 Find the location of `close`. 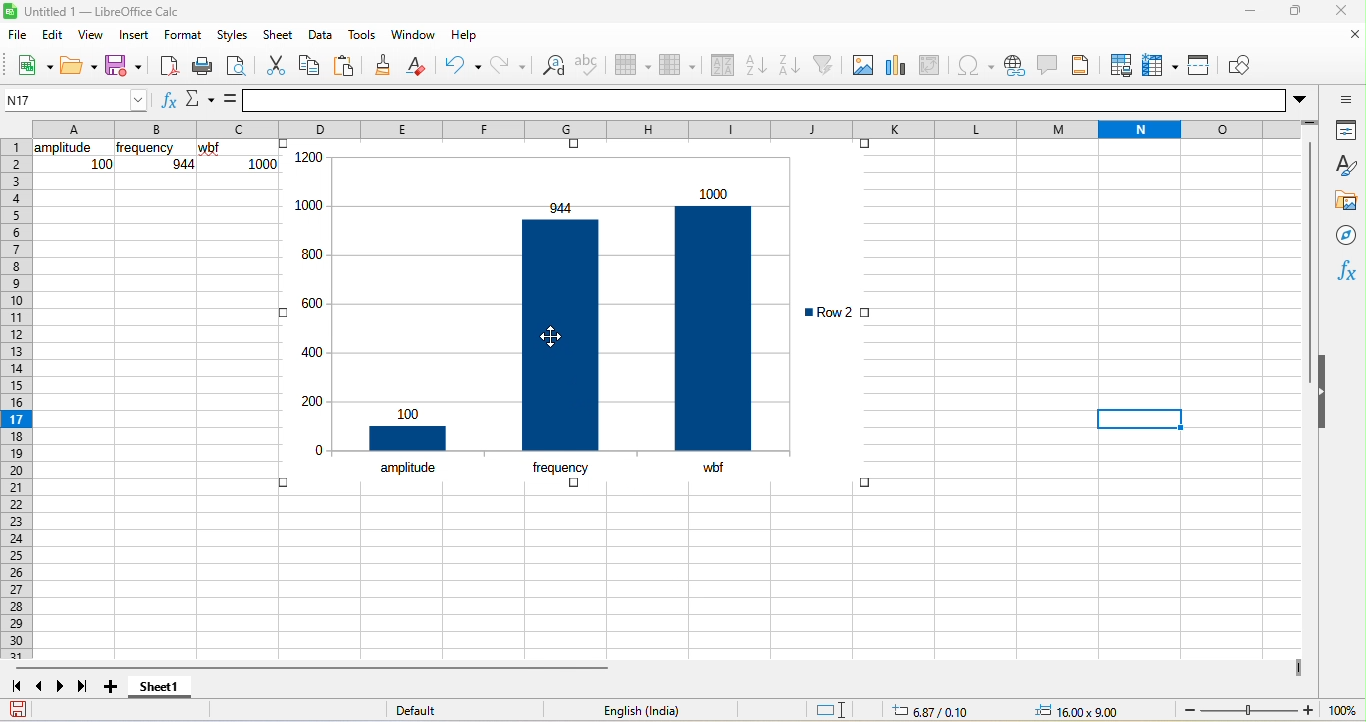

close is located at coordinates (1337, 13).